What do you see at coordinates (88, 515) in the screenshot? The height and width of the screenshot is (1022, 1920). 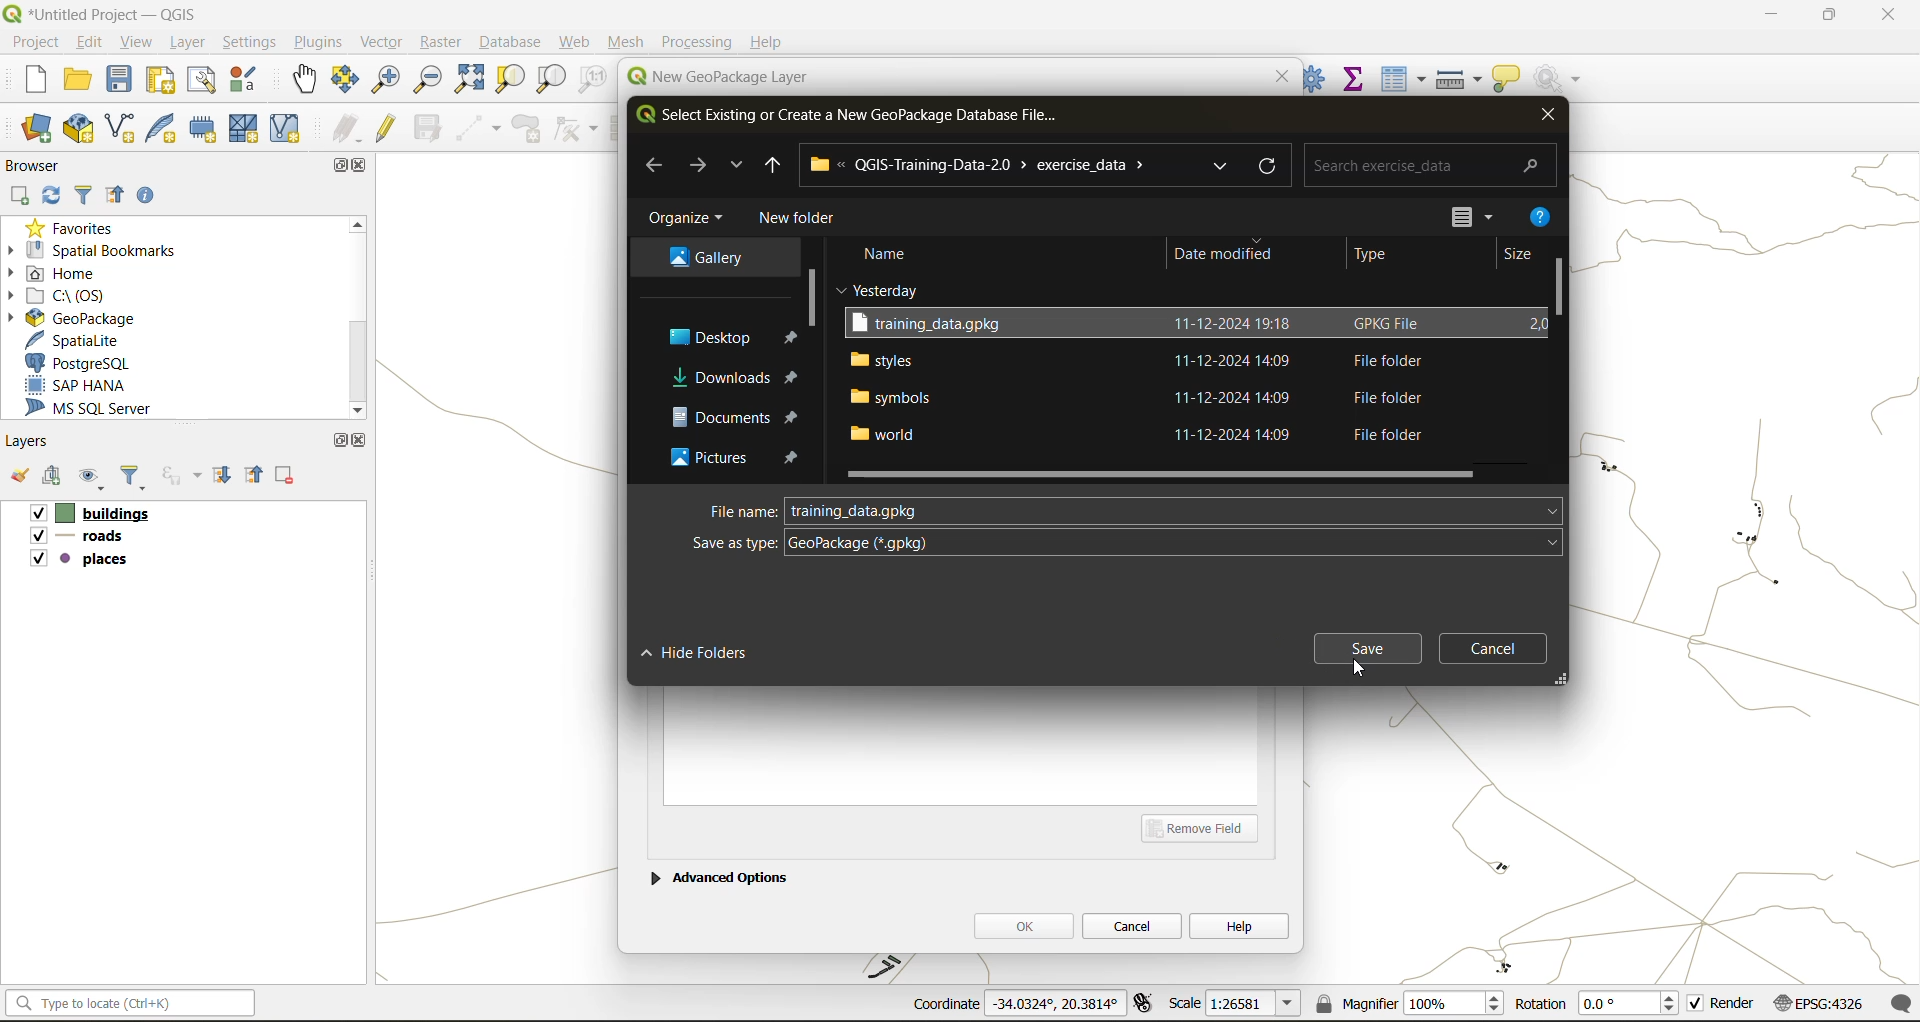 I see `buildings` at bounding box center [88, 515].